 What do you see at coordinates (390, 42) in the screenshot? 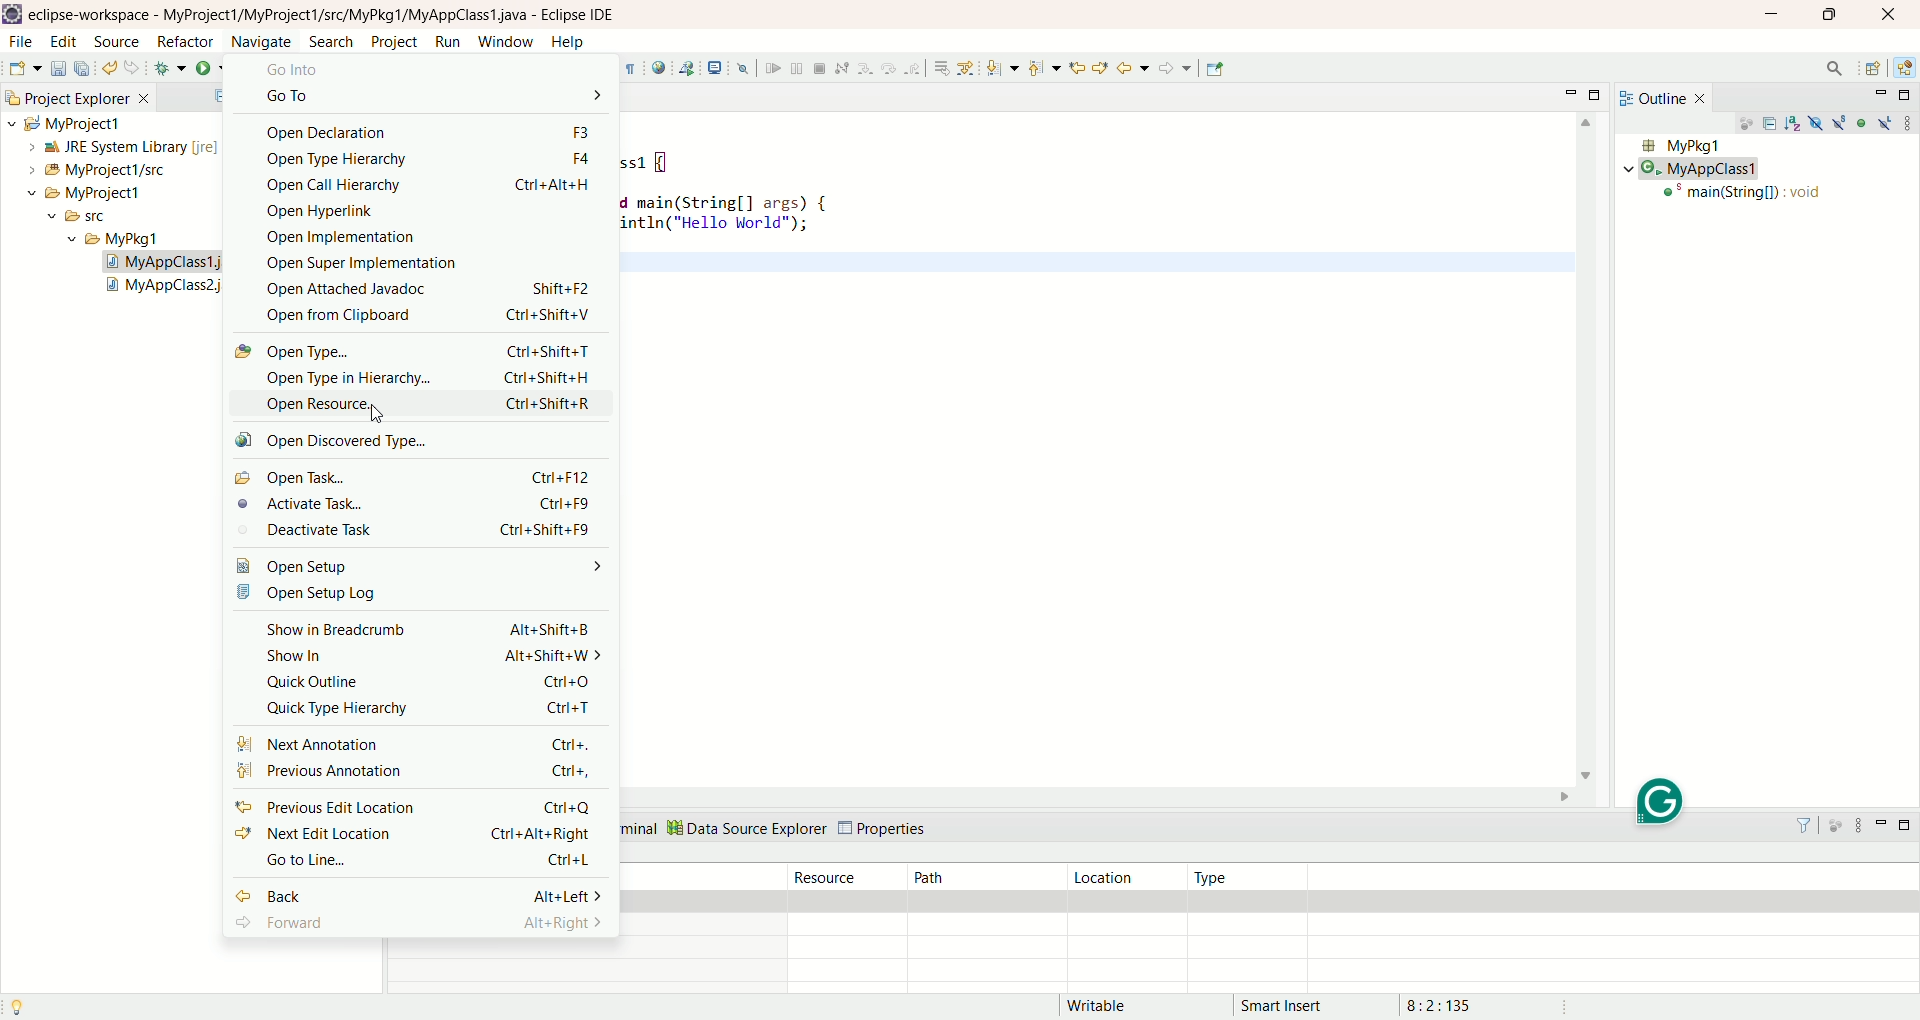
I see `project` at bounding box center [390, 42].